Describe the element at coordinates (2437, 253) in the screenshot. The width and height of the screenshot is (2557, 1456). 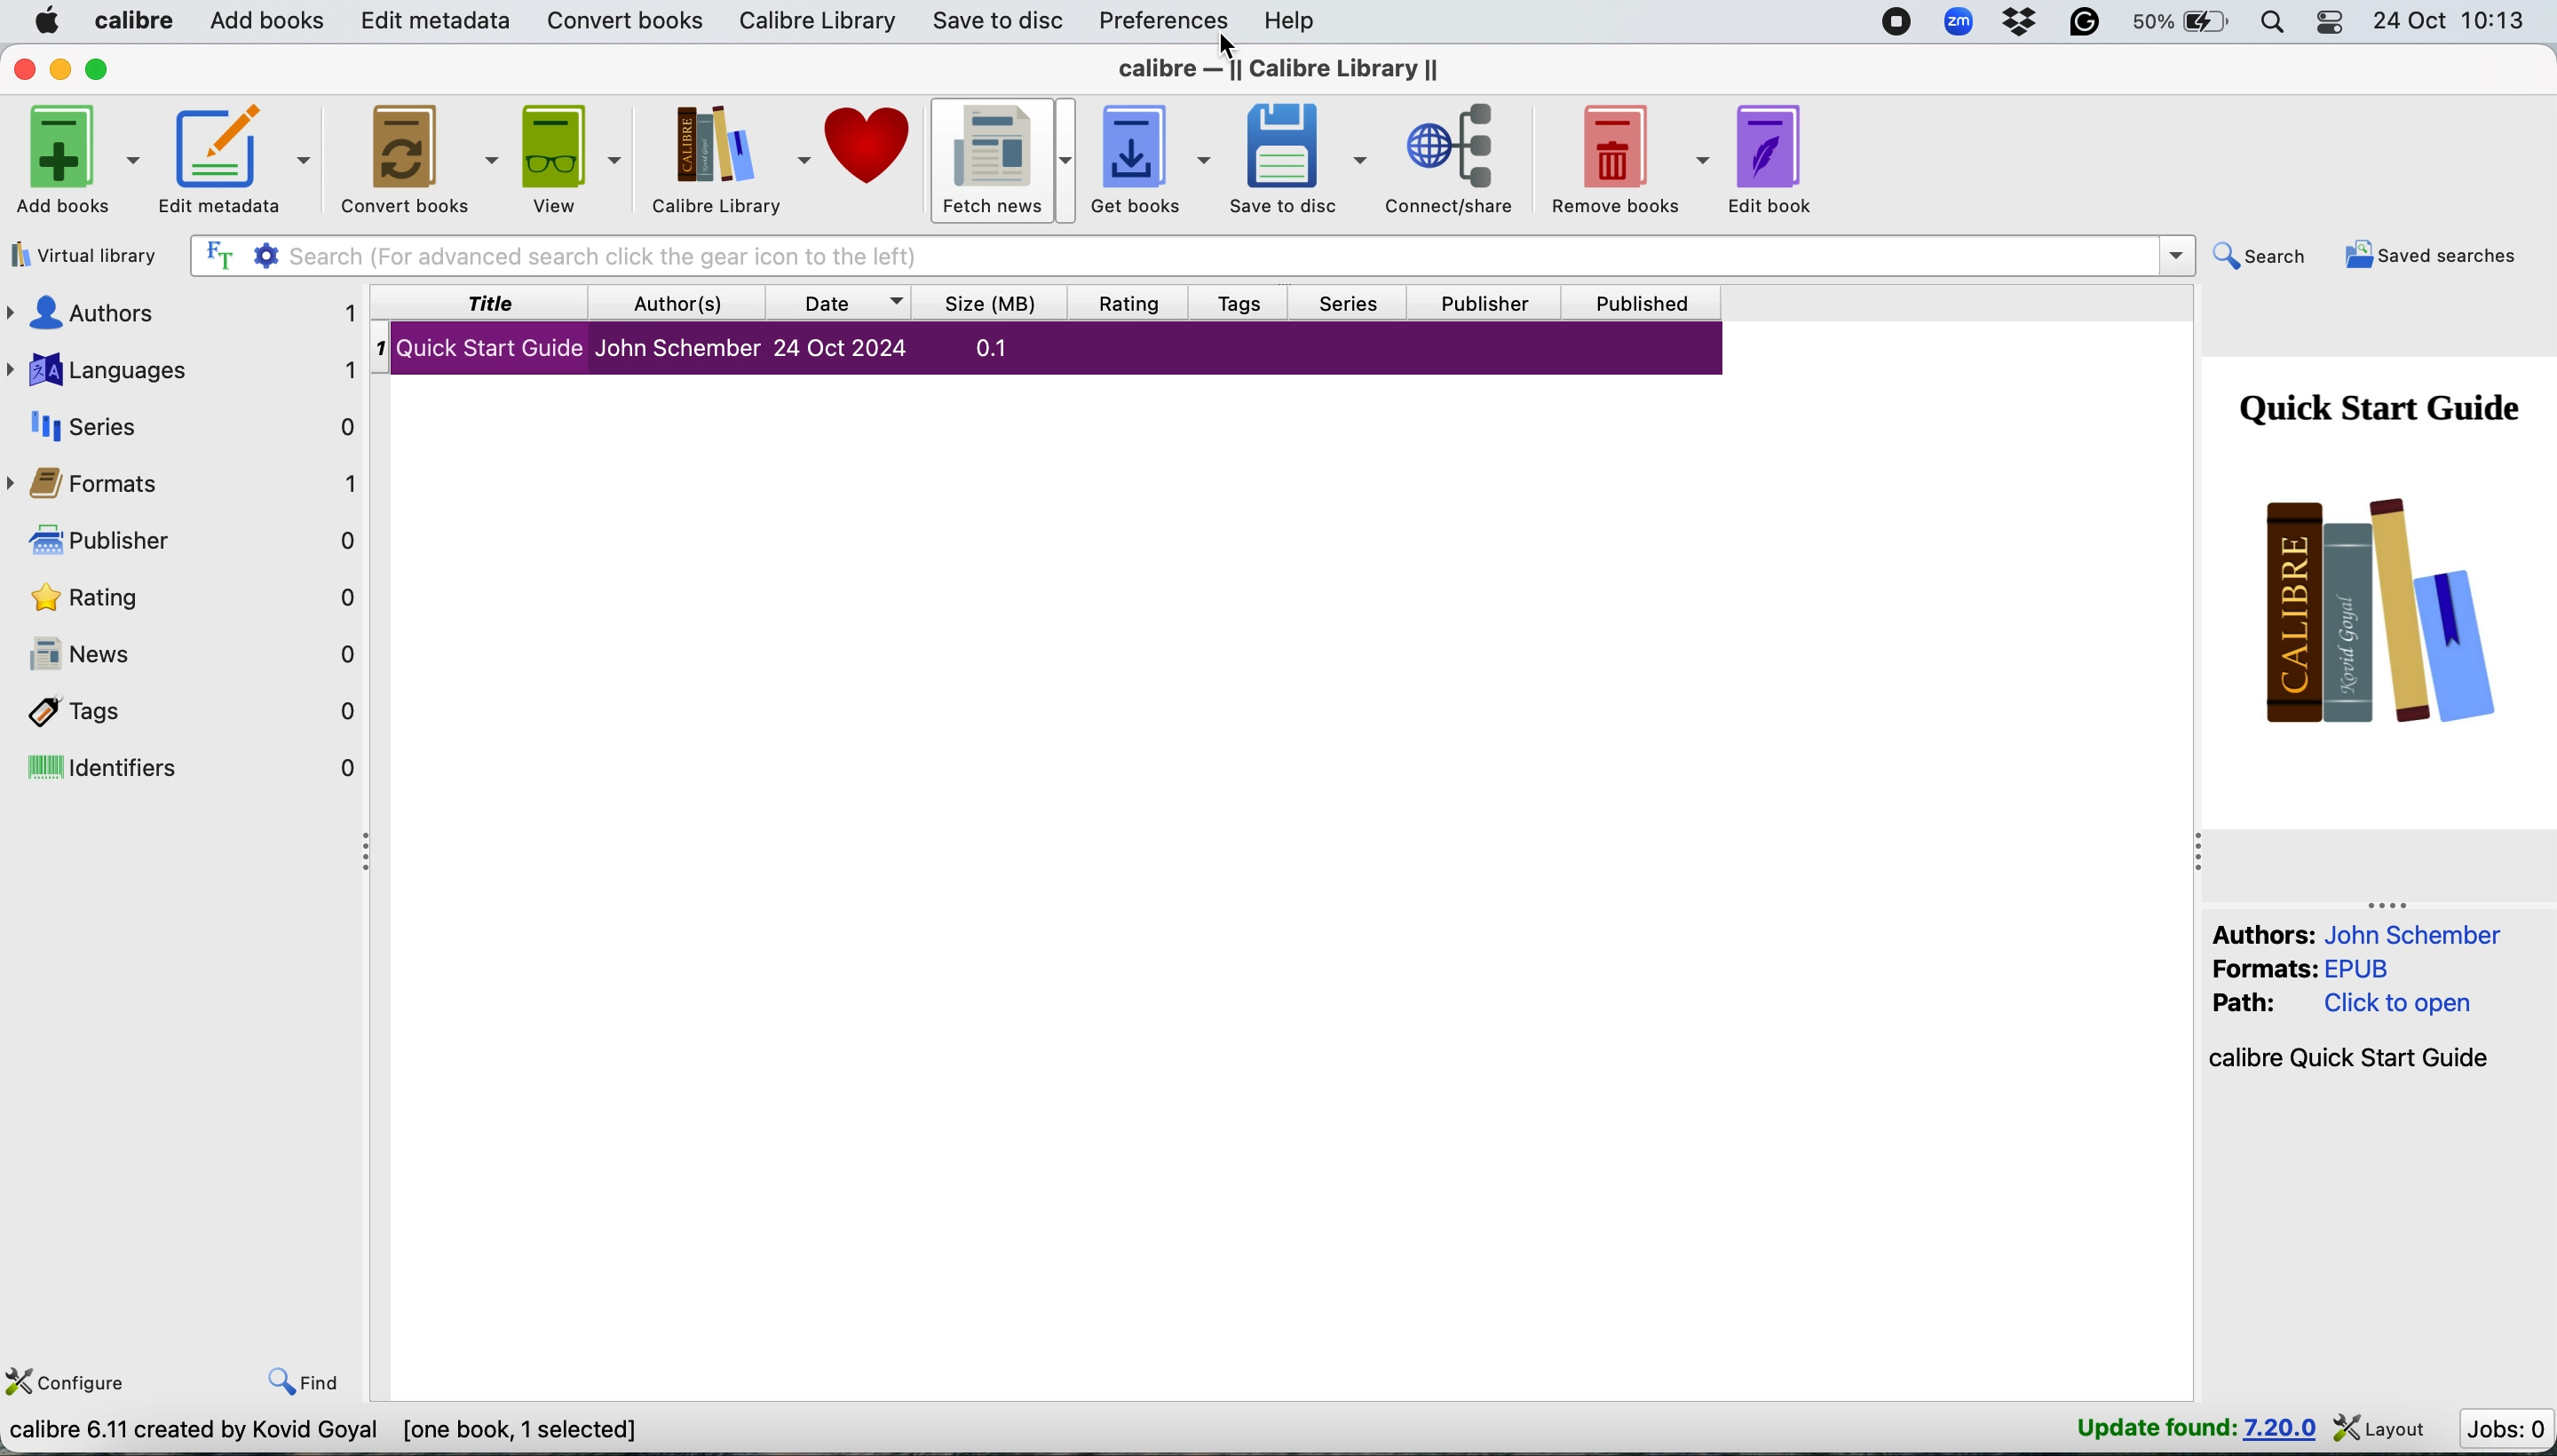
I see `saved searches` at that location.